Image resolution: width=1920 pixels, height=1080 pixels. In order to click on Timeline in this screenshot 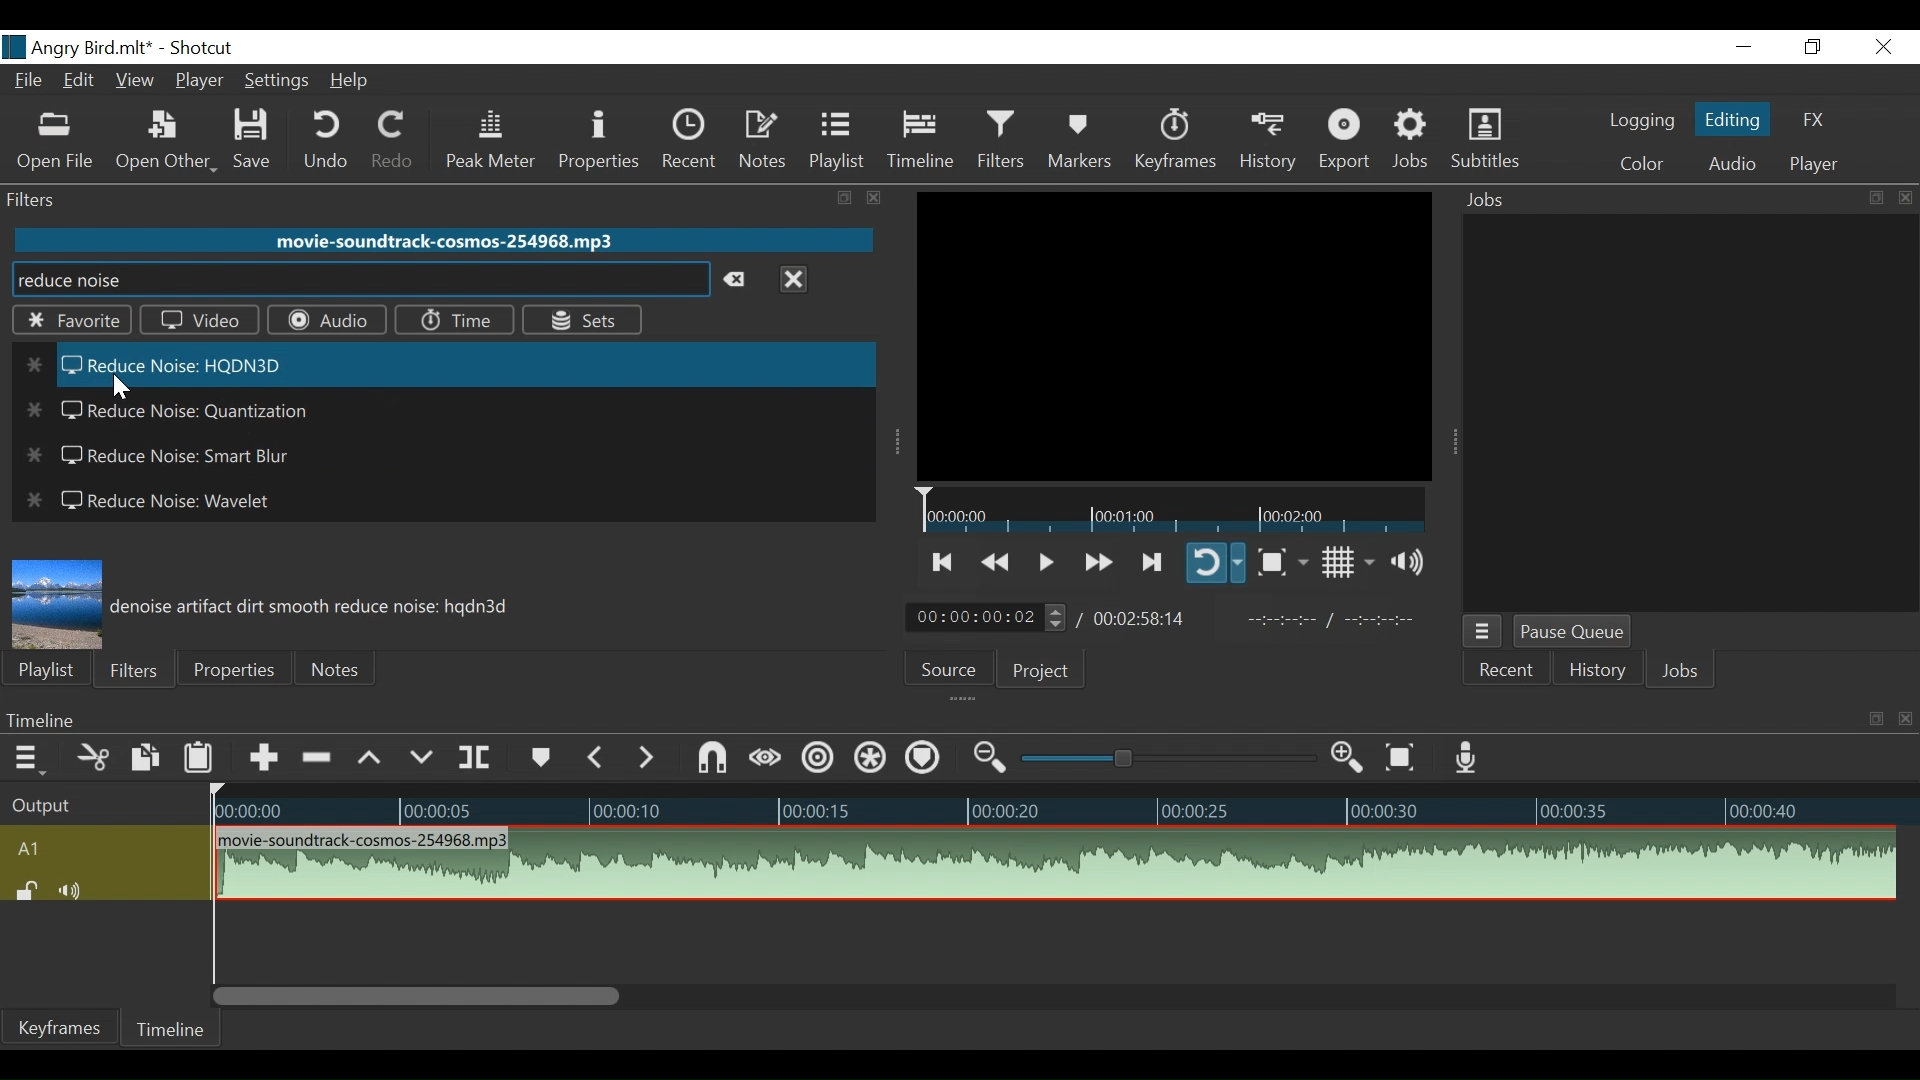, I will do `click(169, 1029)`.